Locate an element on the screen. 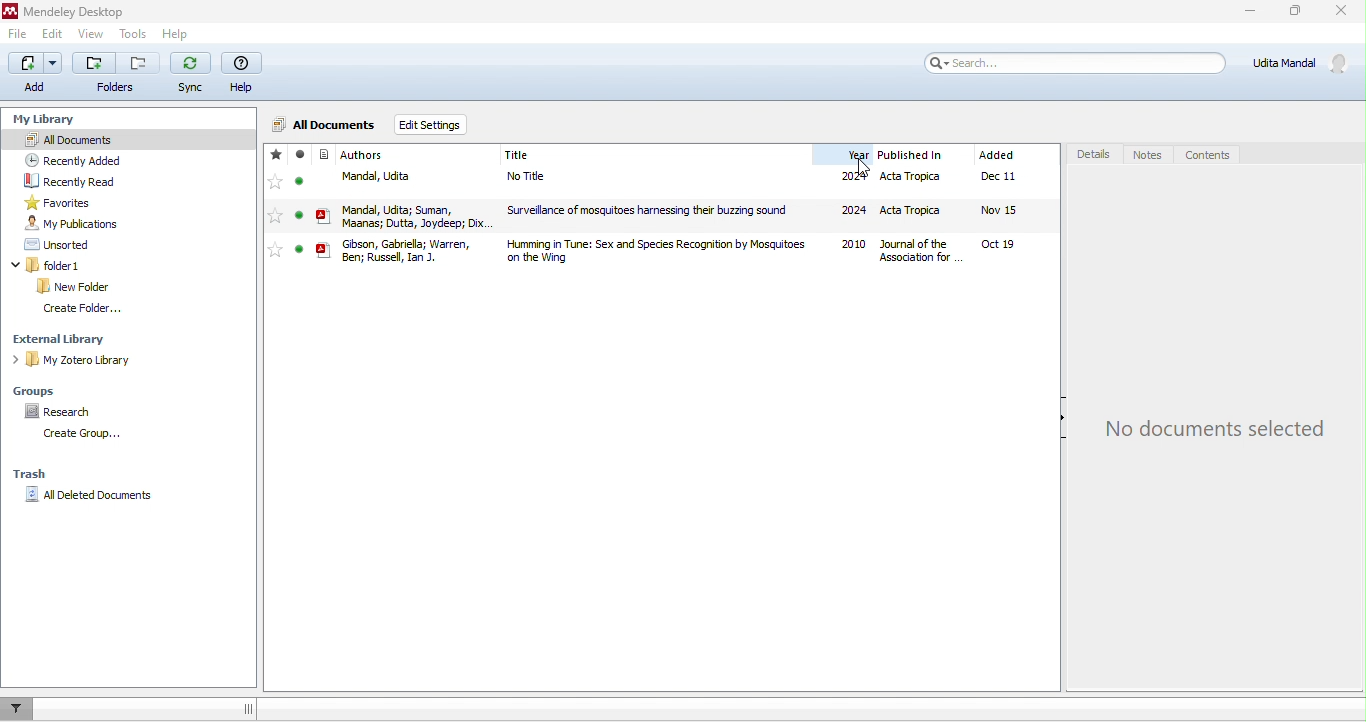  add is located at coordinates (32, 72).